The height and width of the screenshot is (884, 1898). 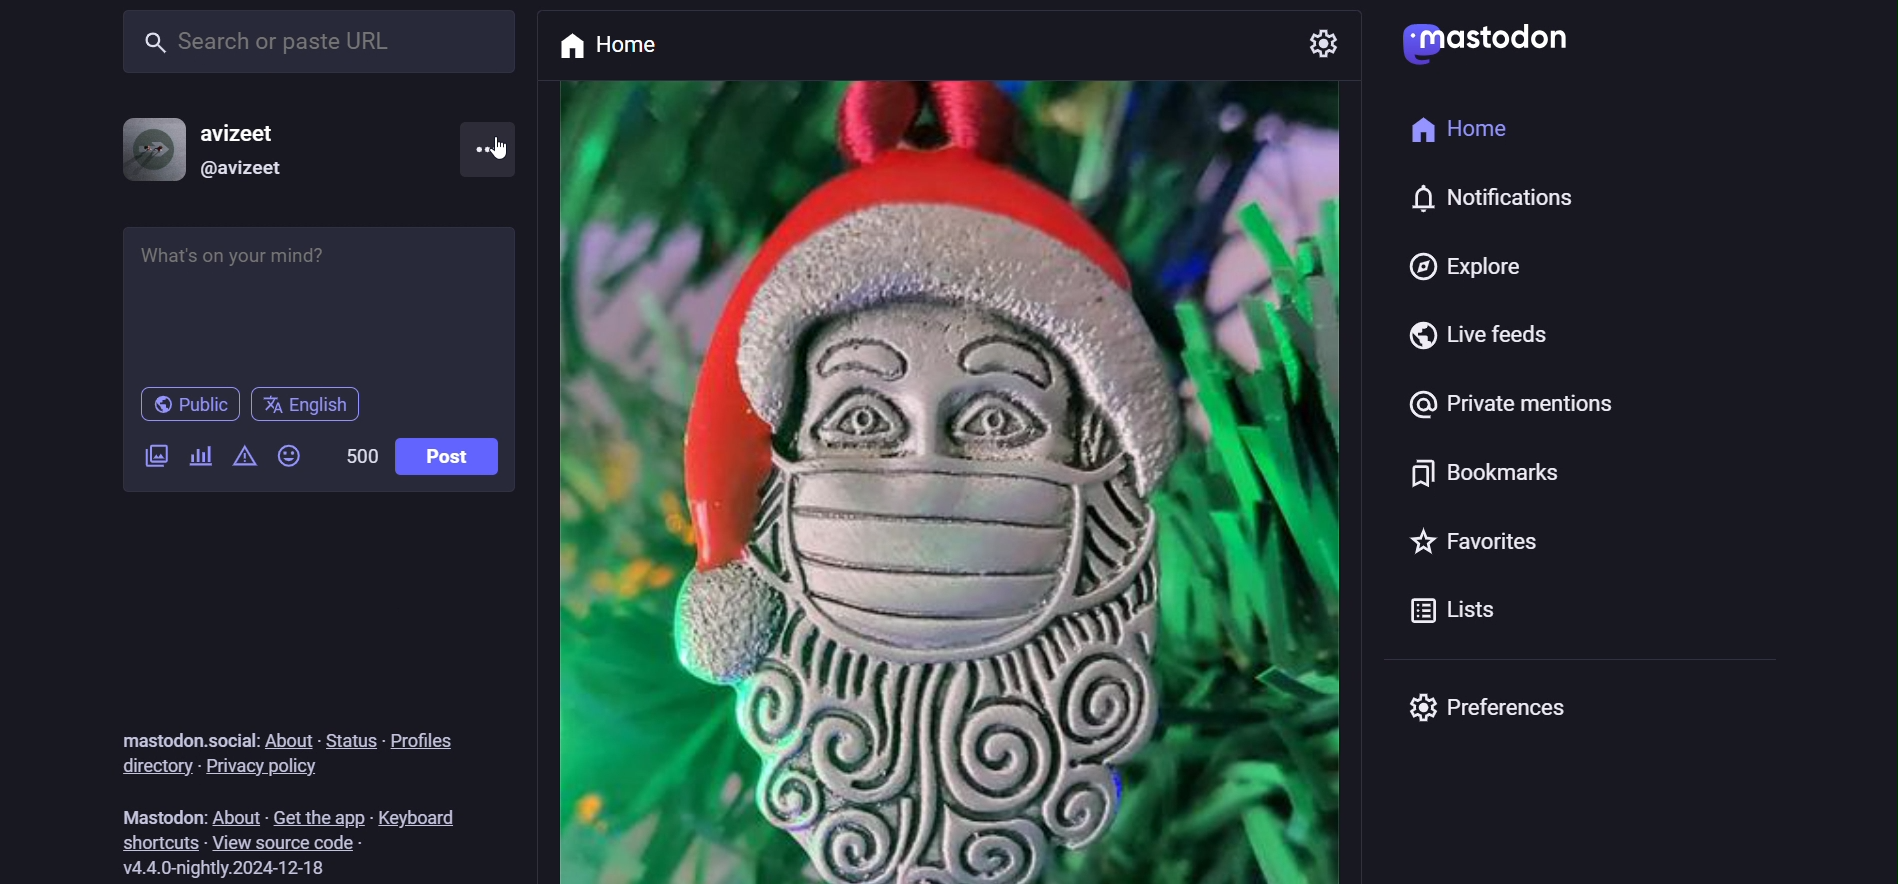 What do you see at coordinates (295, 456) in the screenshot?
I see `emojis` at bounding box center [295, 456].